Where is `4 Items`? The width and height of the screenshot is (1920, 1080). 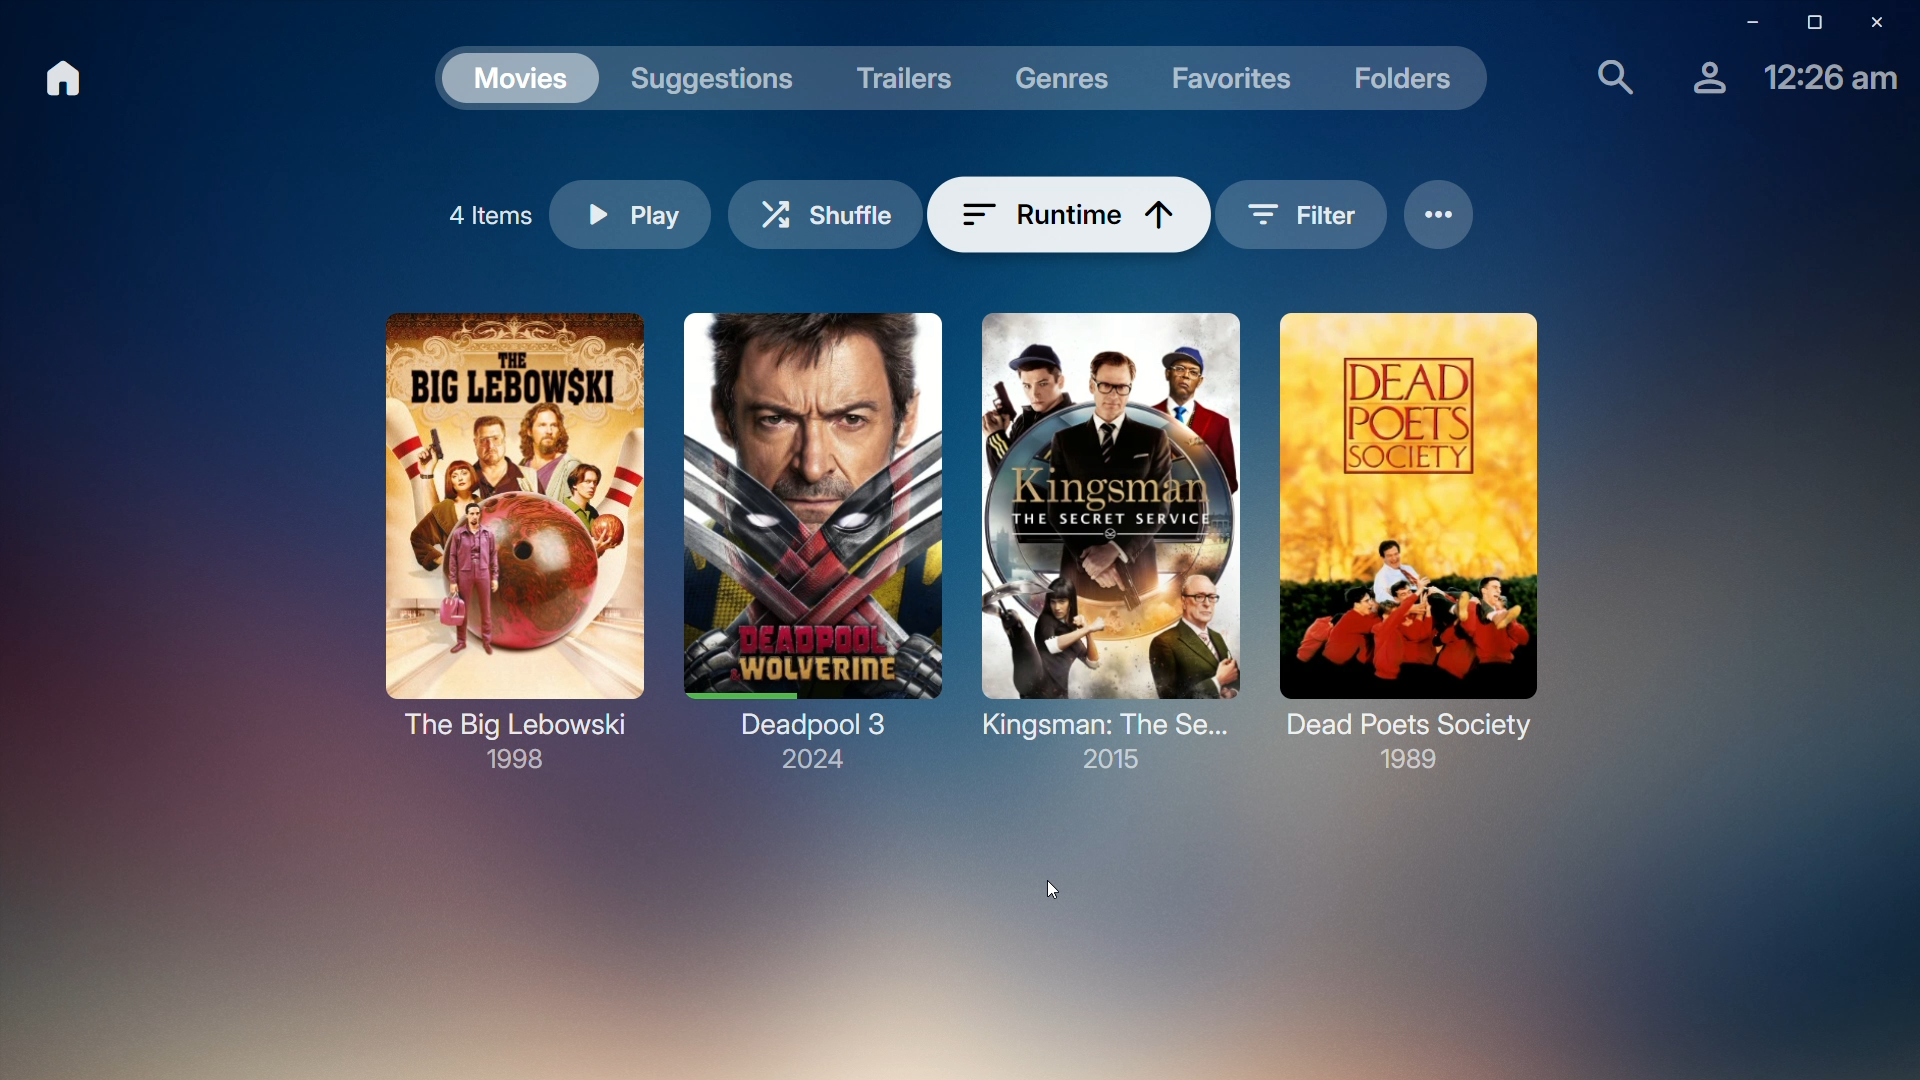 4 Items is located at coordinates (495, 209).